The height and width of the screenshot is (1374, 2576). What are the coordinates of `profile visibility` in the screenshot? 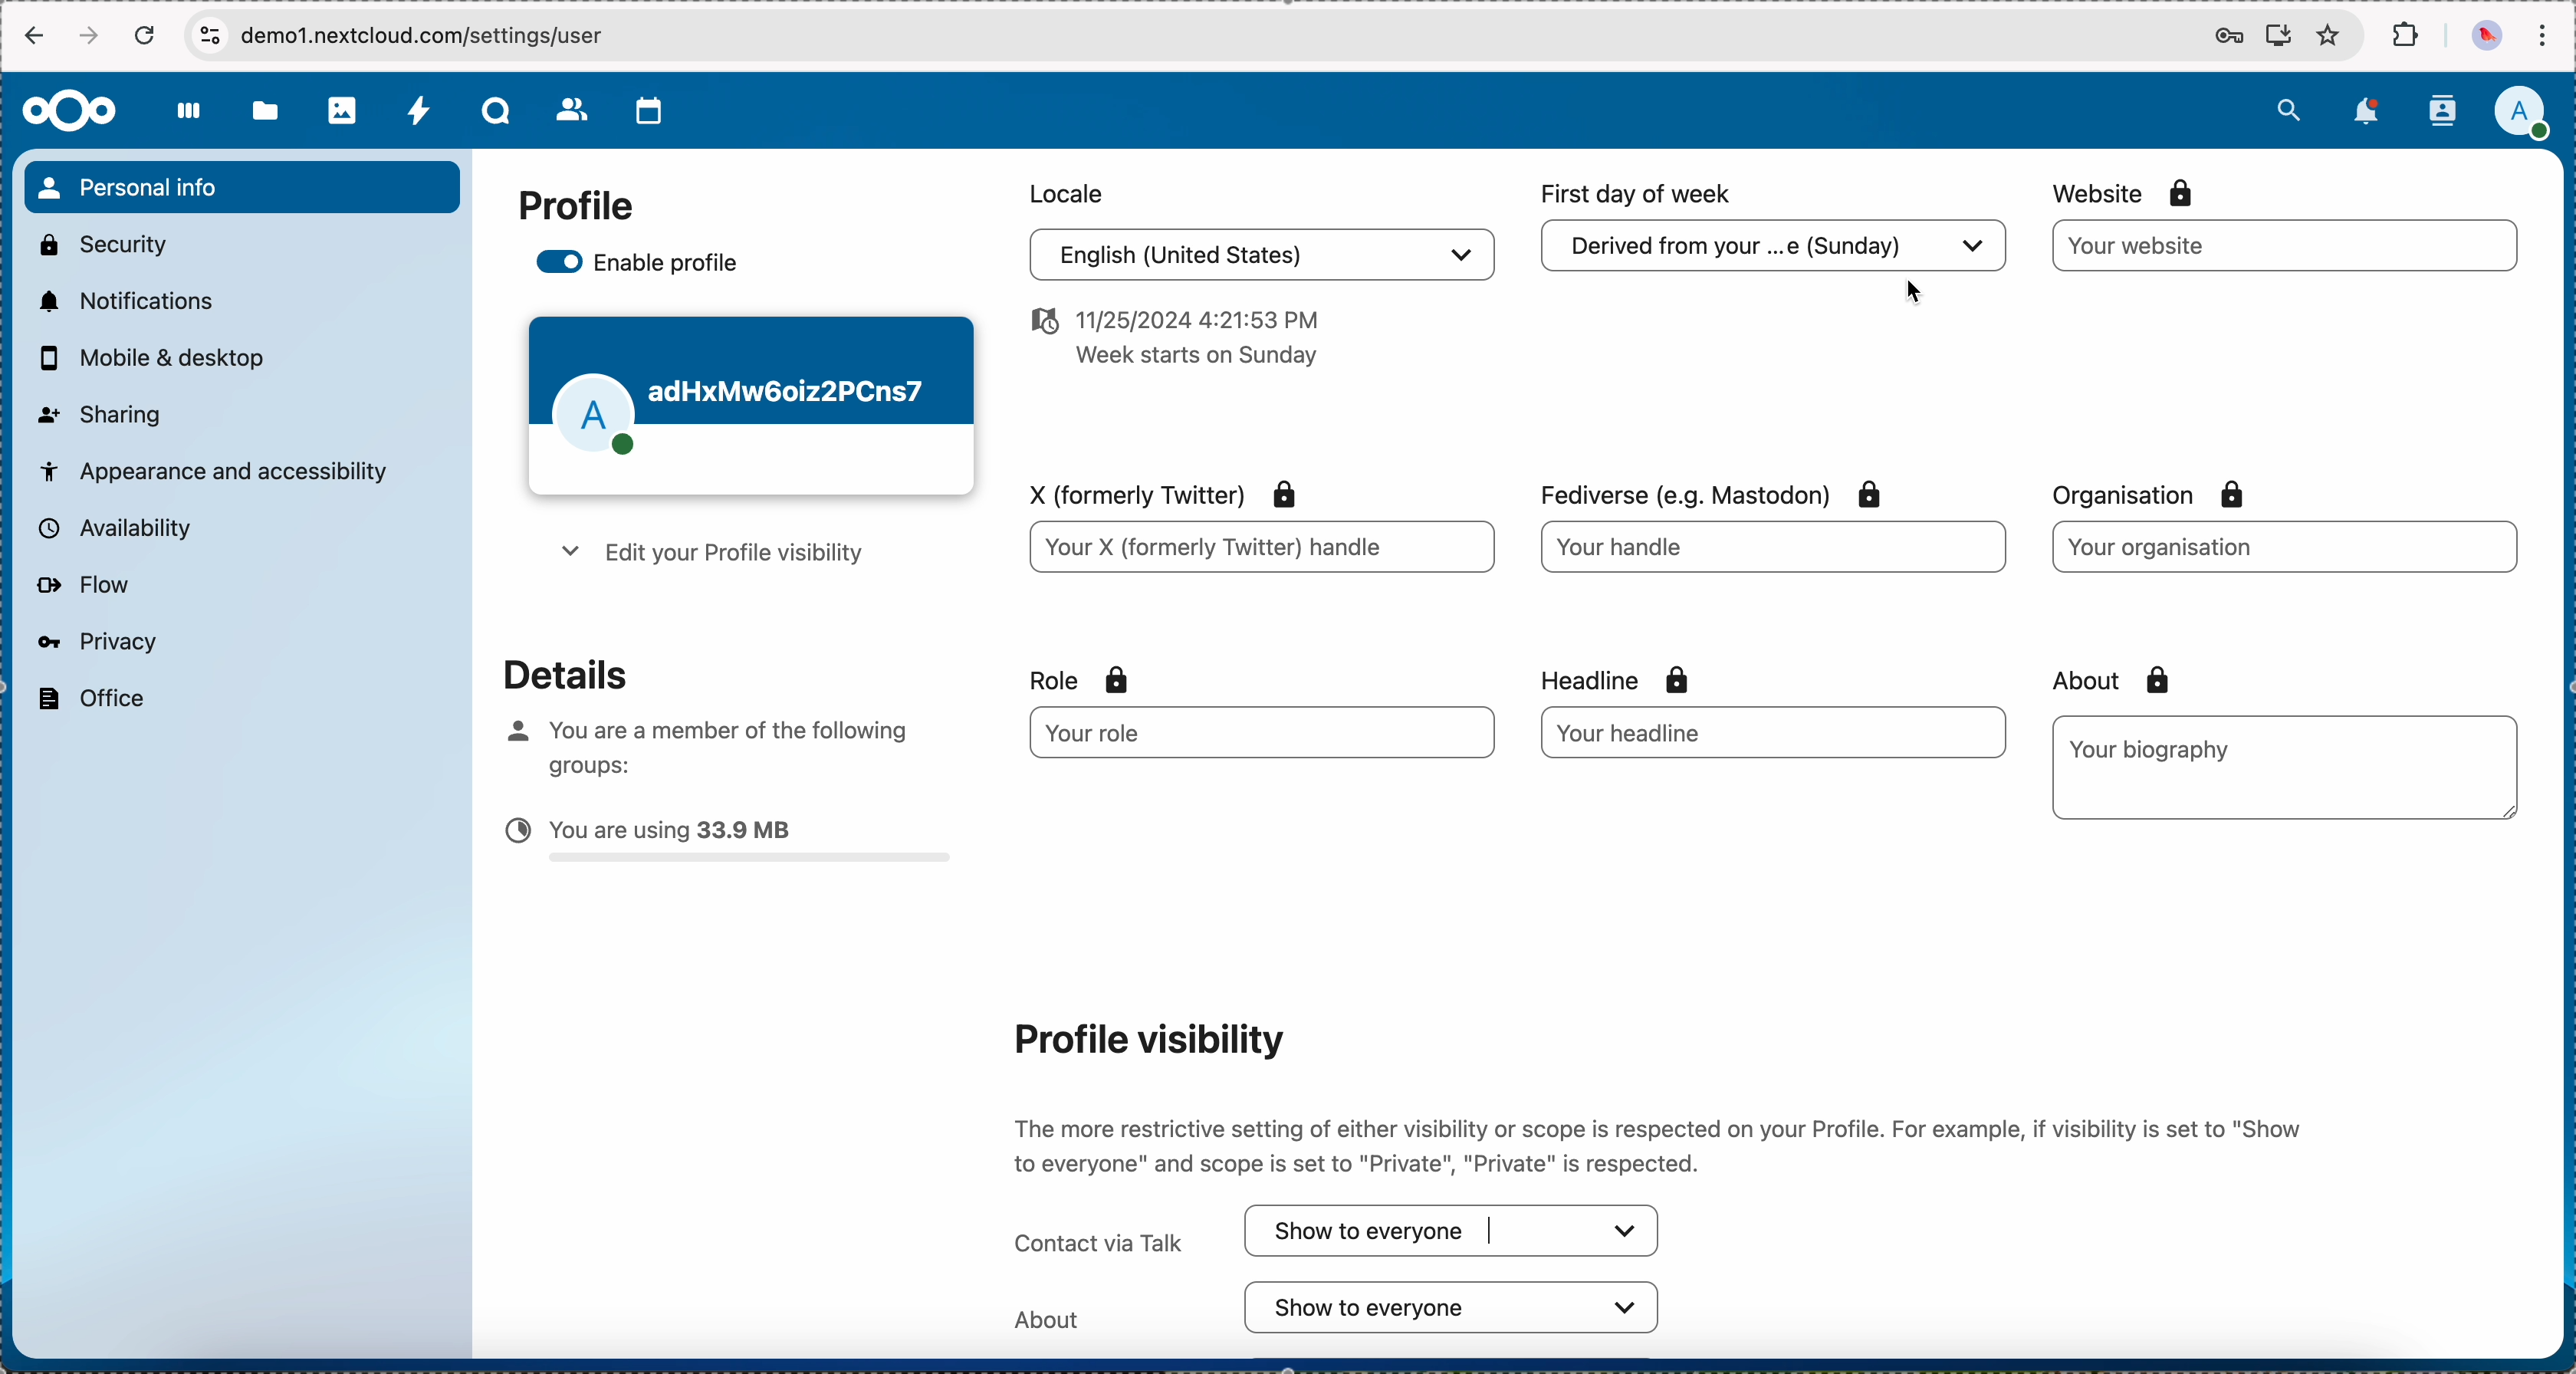 It's located at (1143, 1038).